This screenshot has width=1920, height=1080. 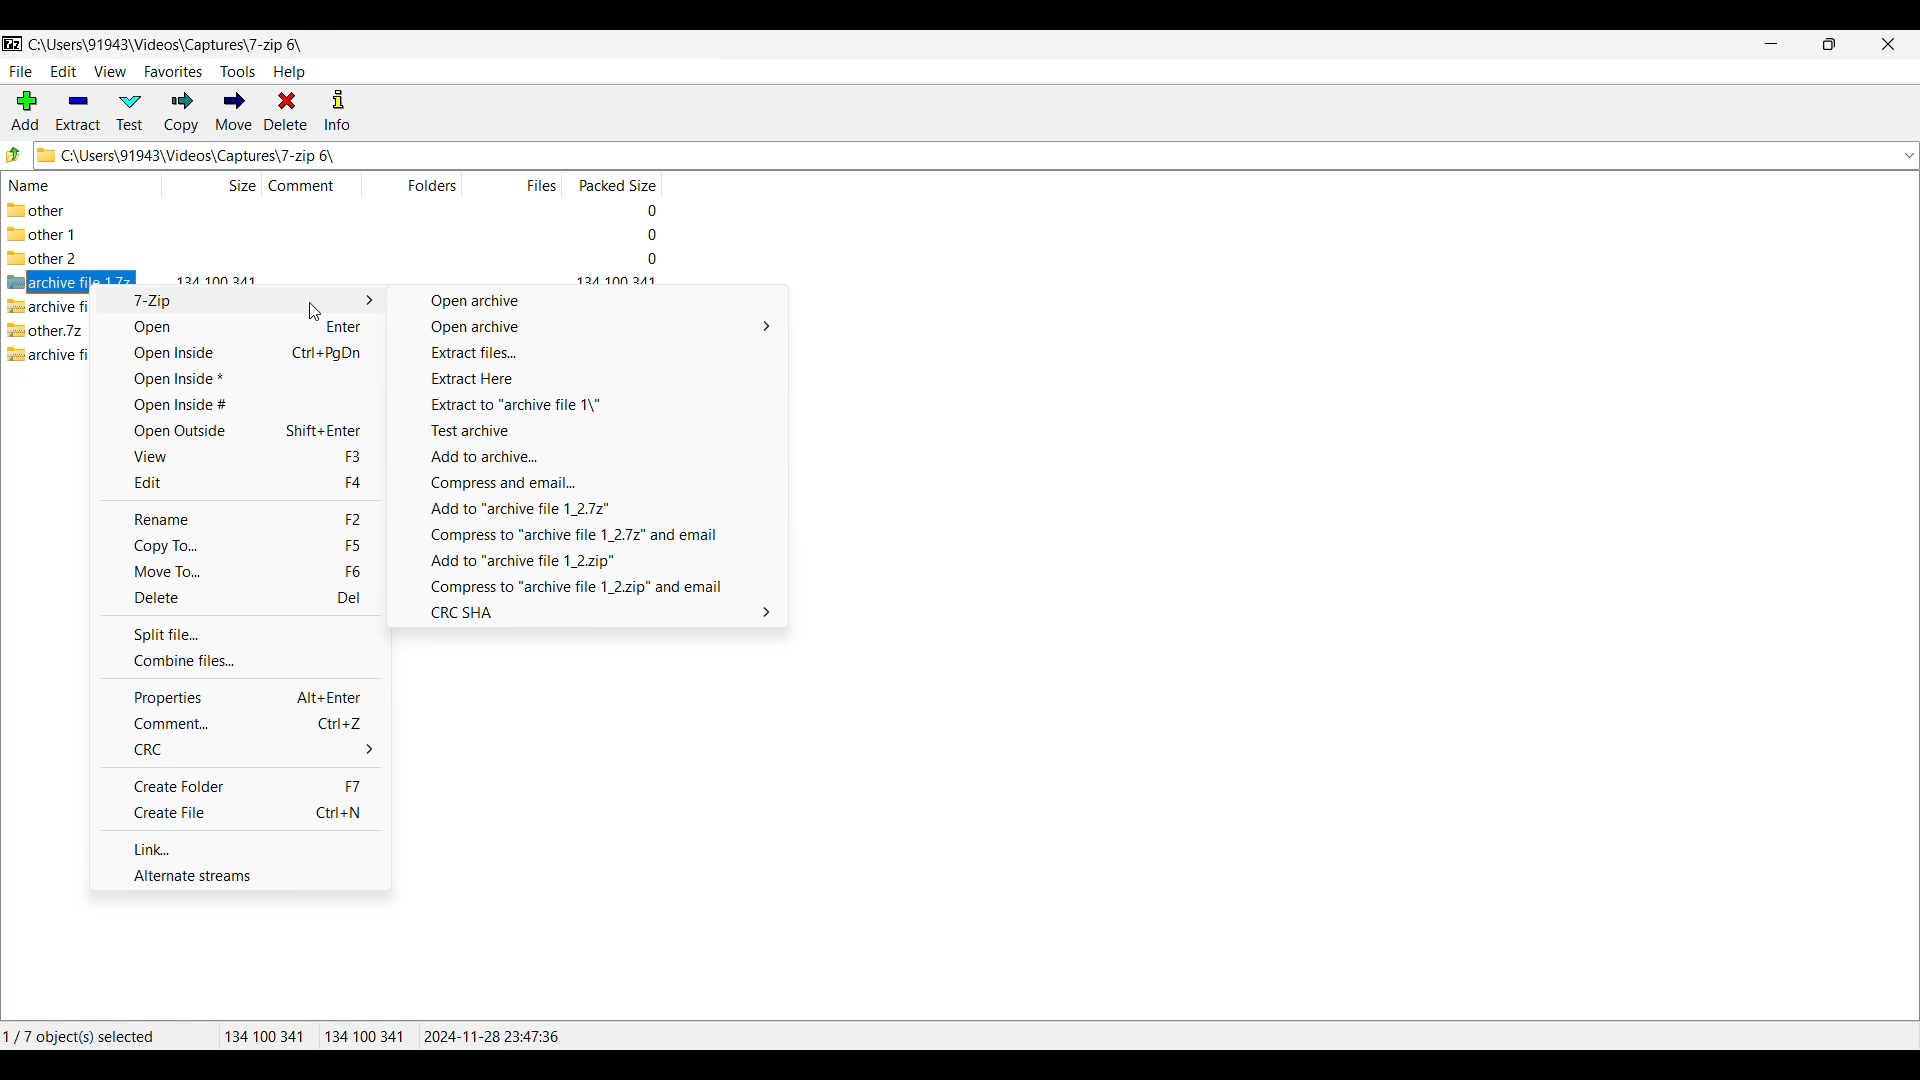 What do you see at coordinates (48, 283) in the screenshot?
I see `archive file 1.7z ` at bounding box center [48, 283].